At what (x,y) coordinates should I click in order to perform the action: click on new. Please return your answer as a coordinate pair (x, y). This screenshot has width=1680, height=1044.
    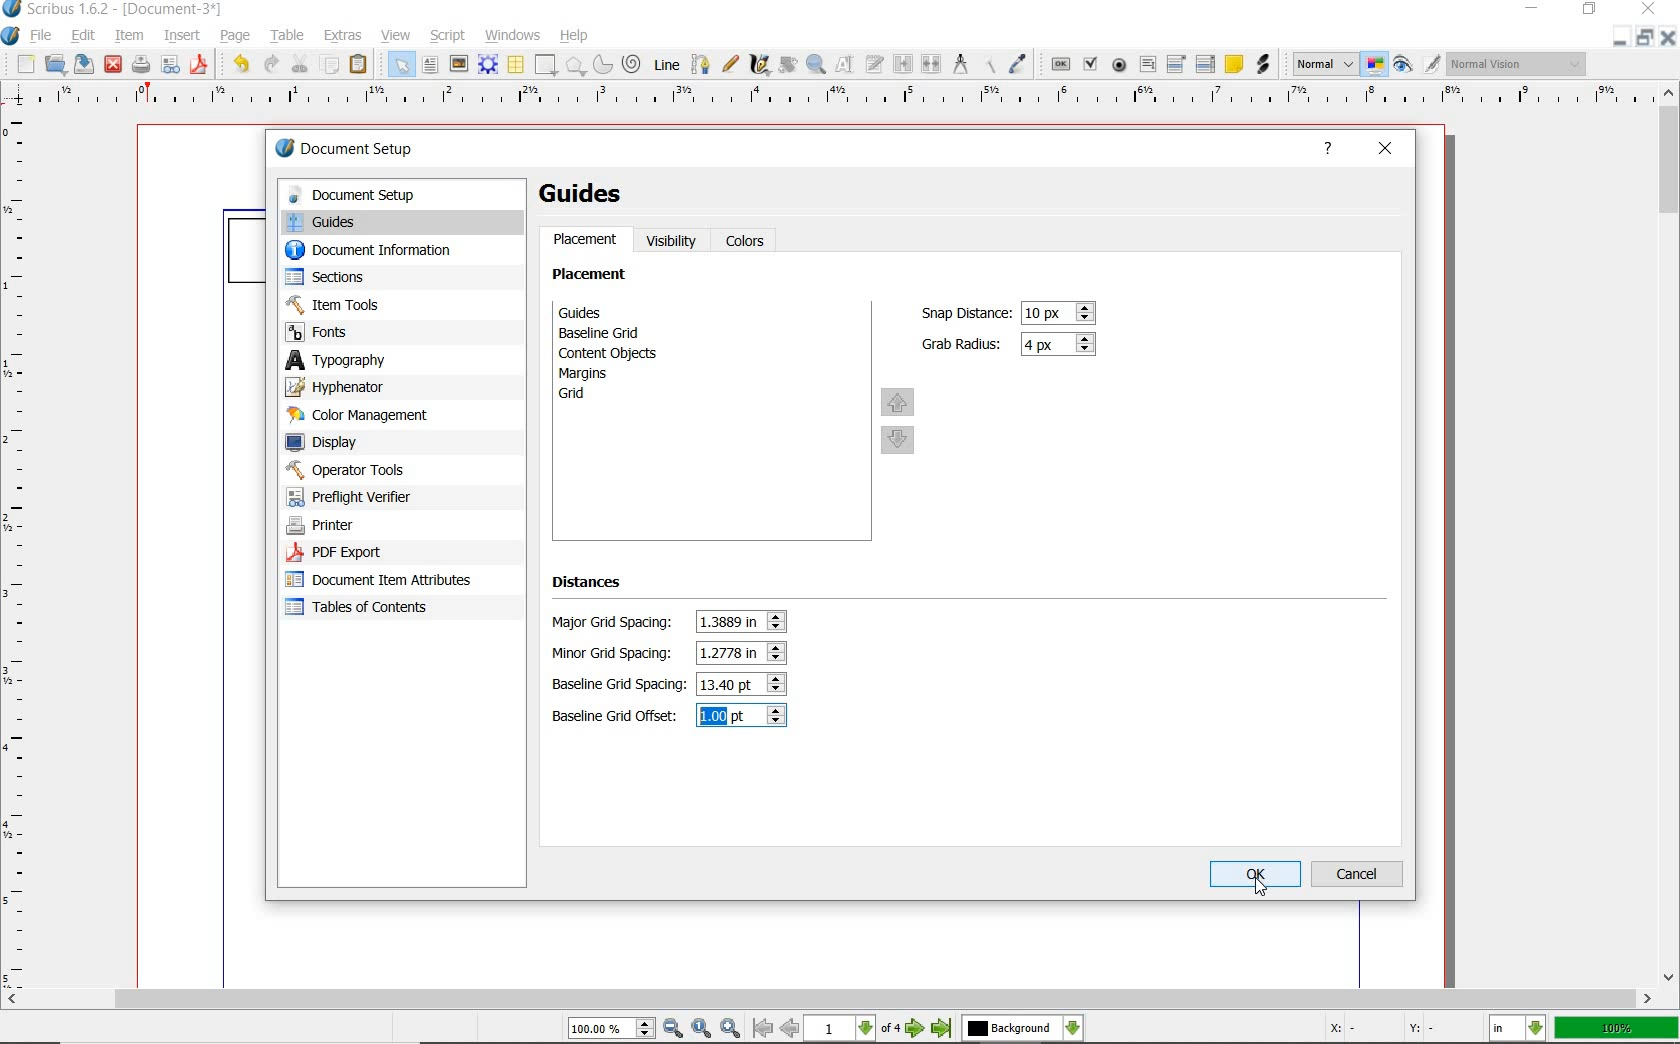
    Looking at the image, I should click on (23, 64).